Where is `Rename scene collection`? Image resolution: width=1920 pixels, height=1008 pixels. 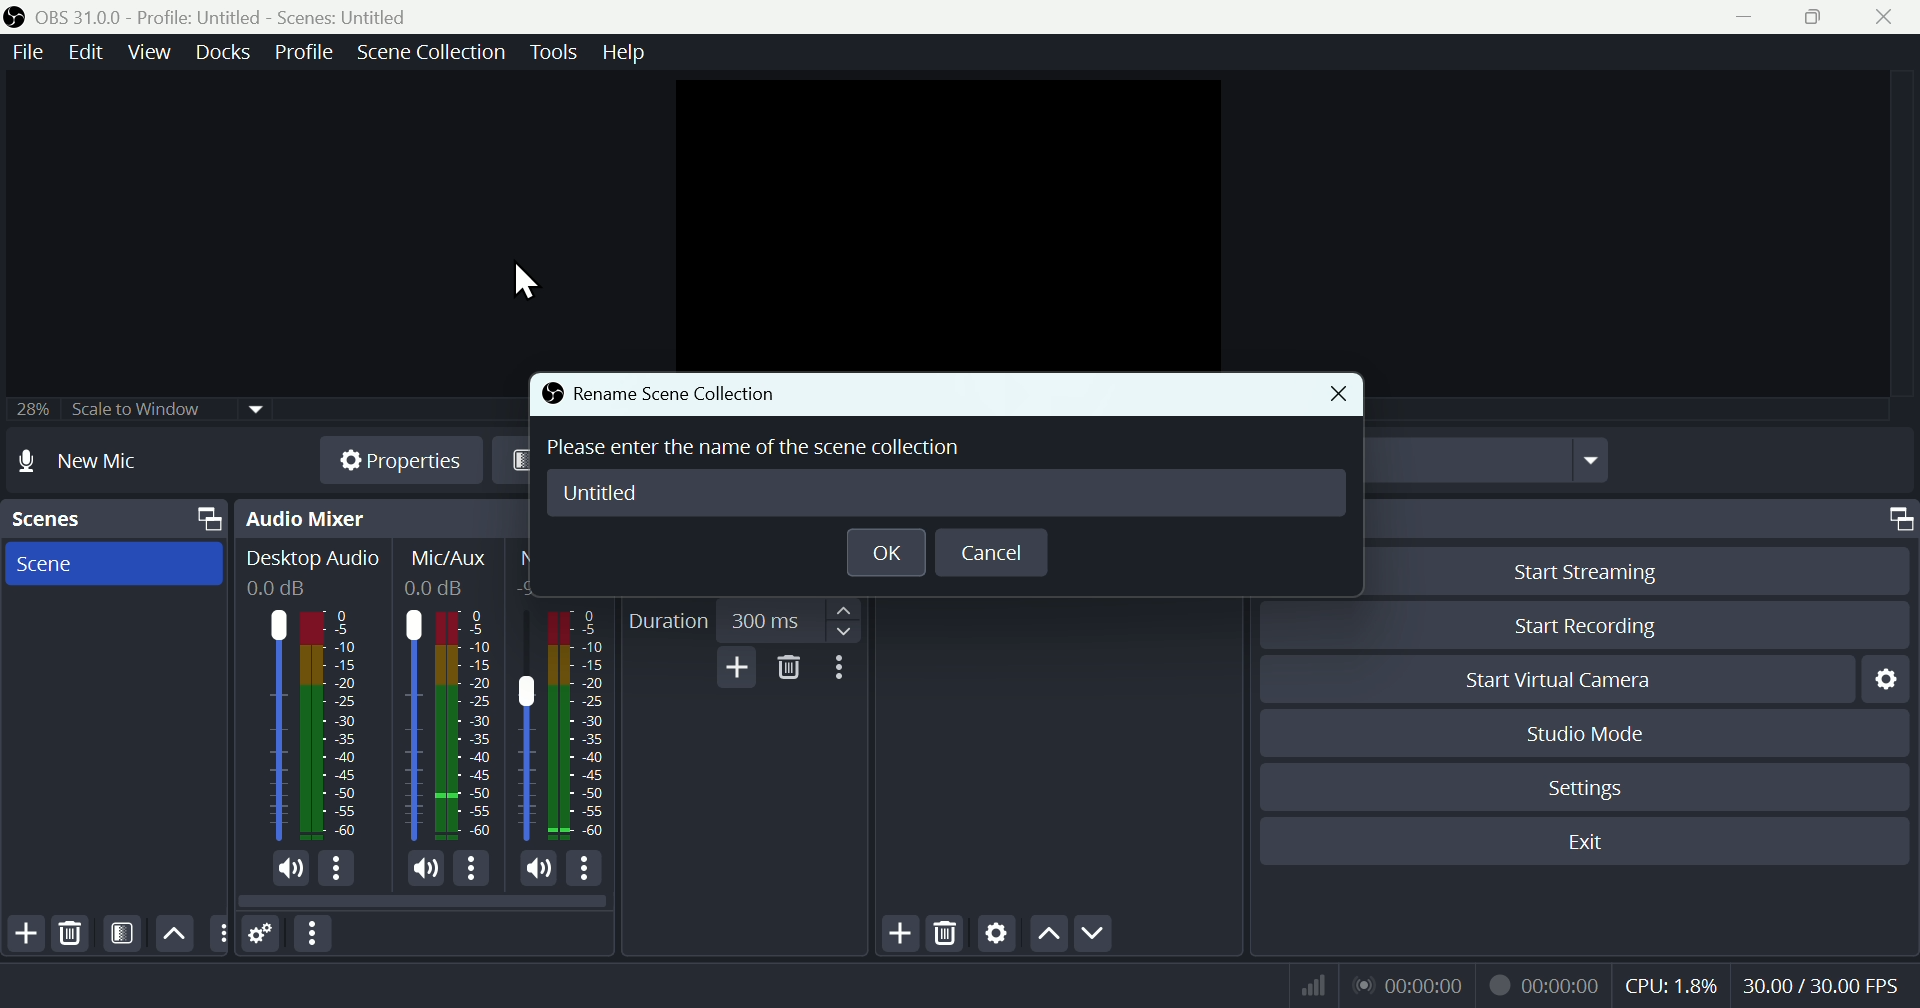 Rename scene collection is located at coordinates (678, 395).